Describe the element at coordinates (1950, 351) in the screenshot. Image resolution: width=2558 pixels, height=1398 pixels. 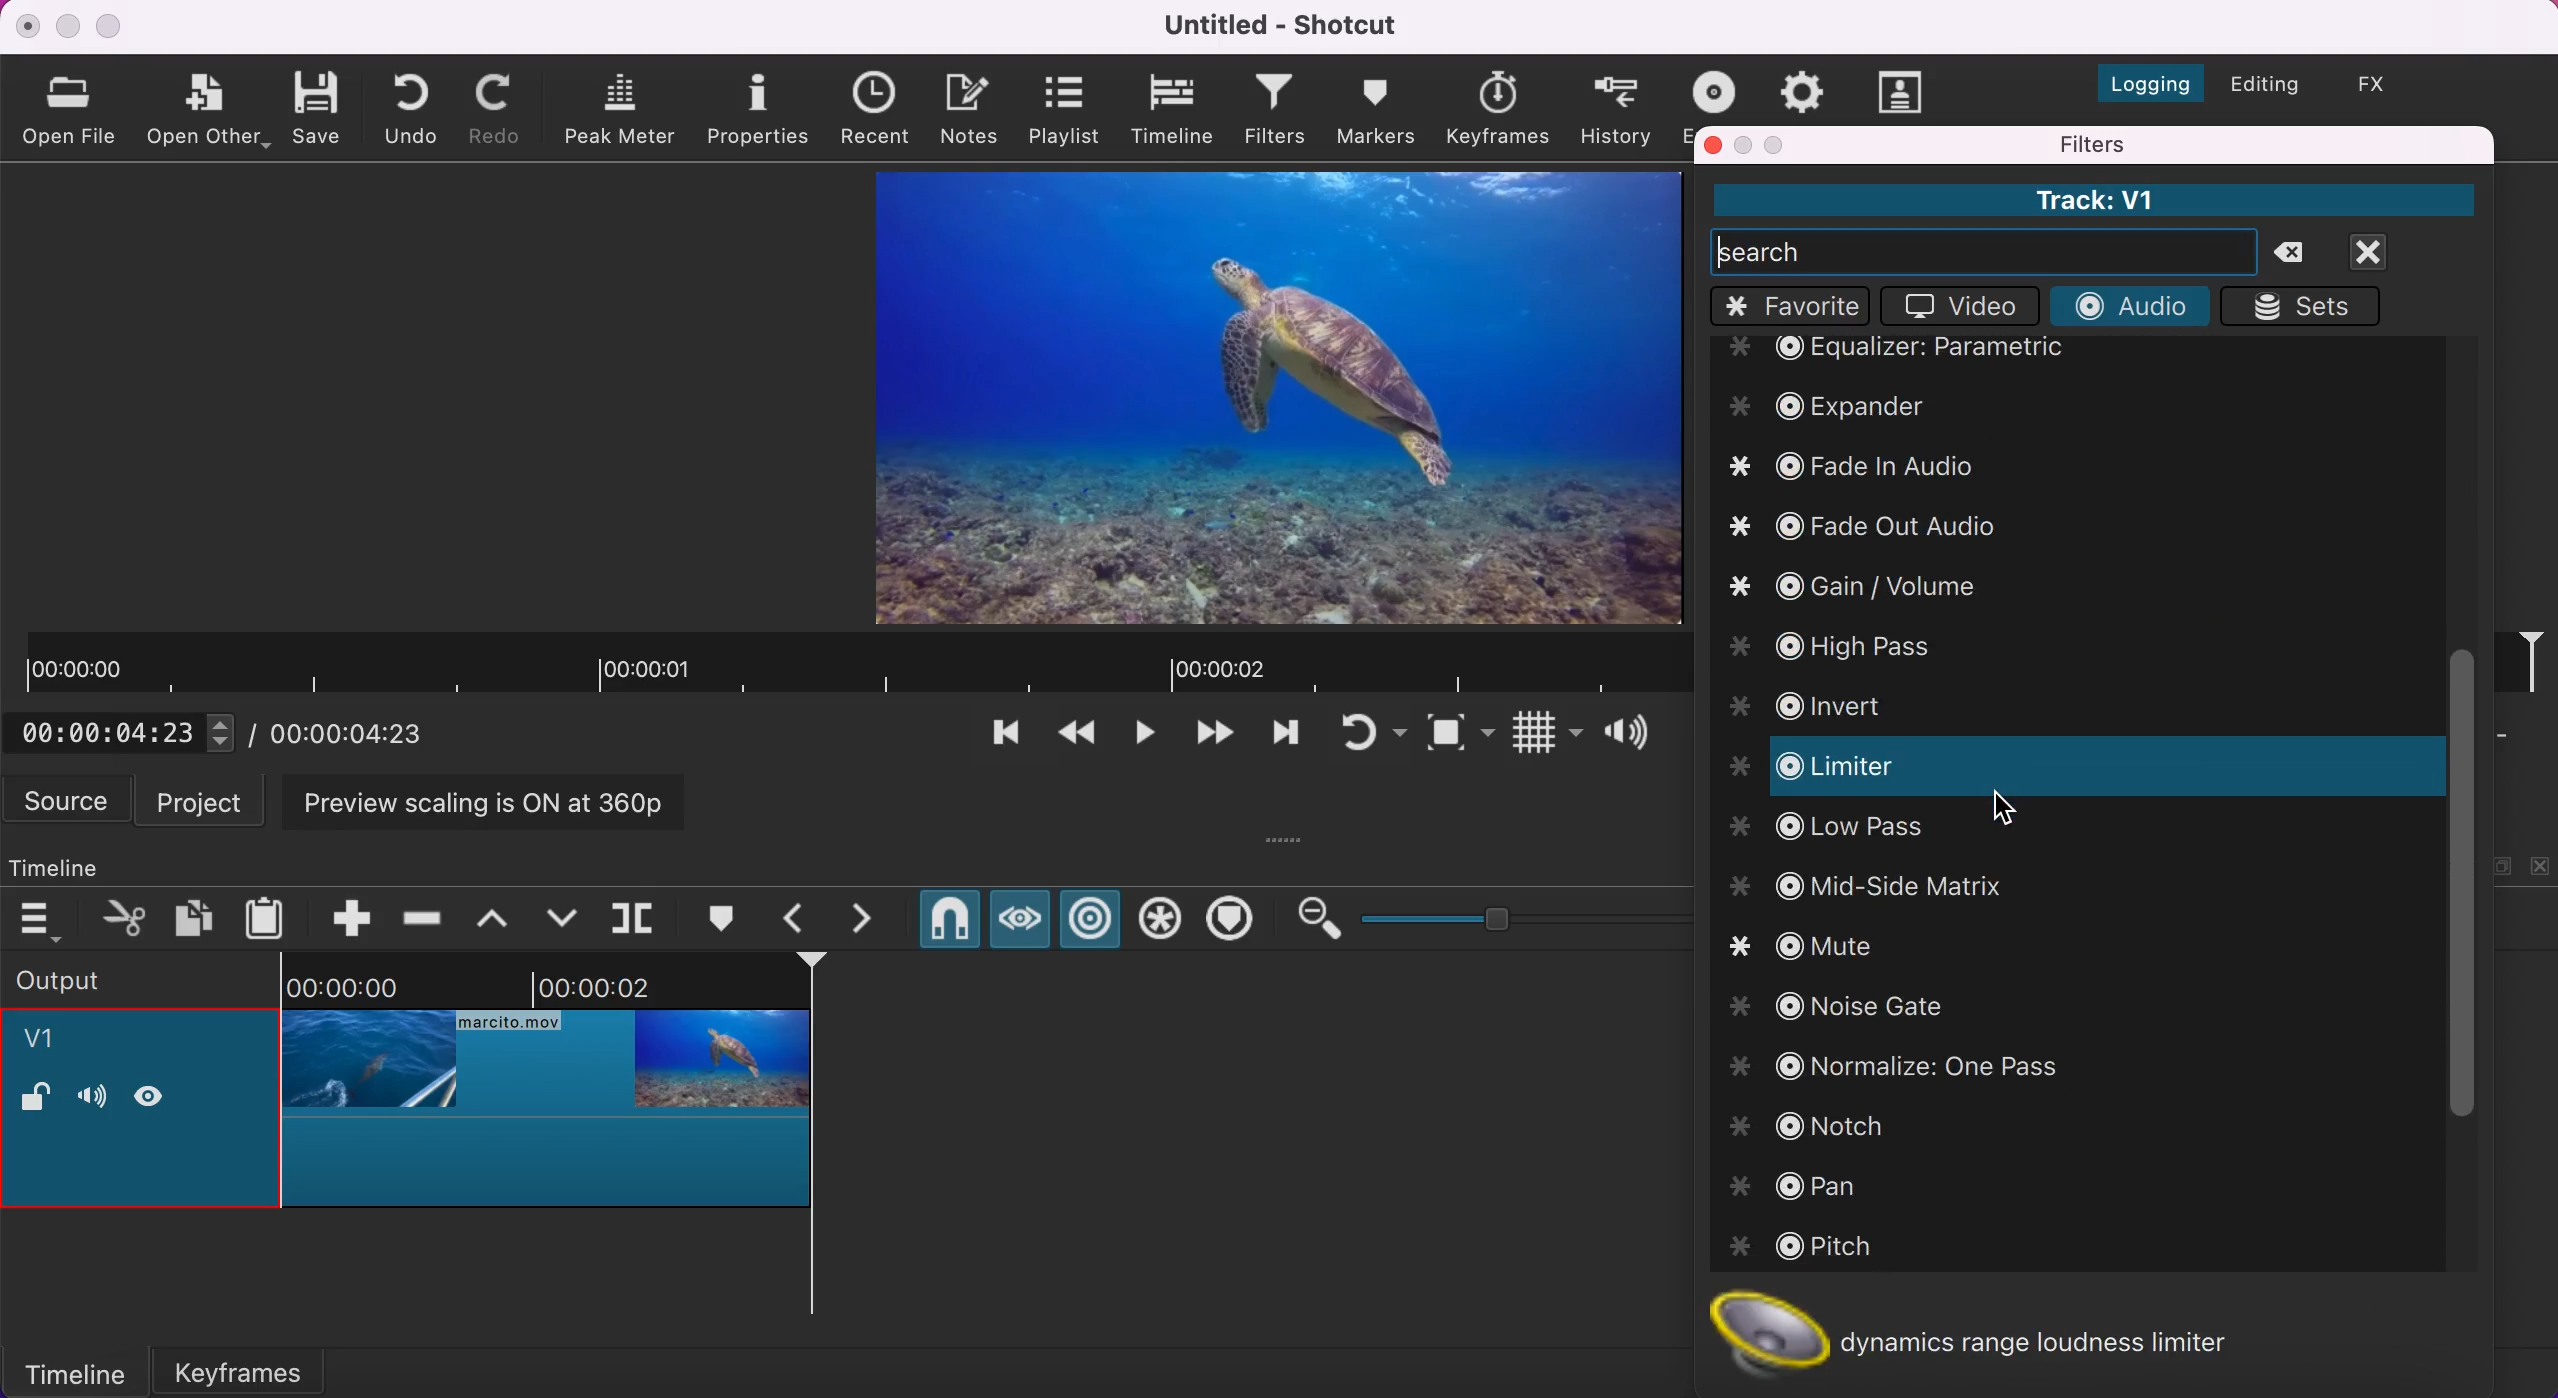
I see `equalizer: parametric` at that location.